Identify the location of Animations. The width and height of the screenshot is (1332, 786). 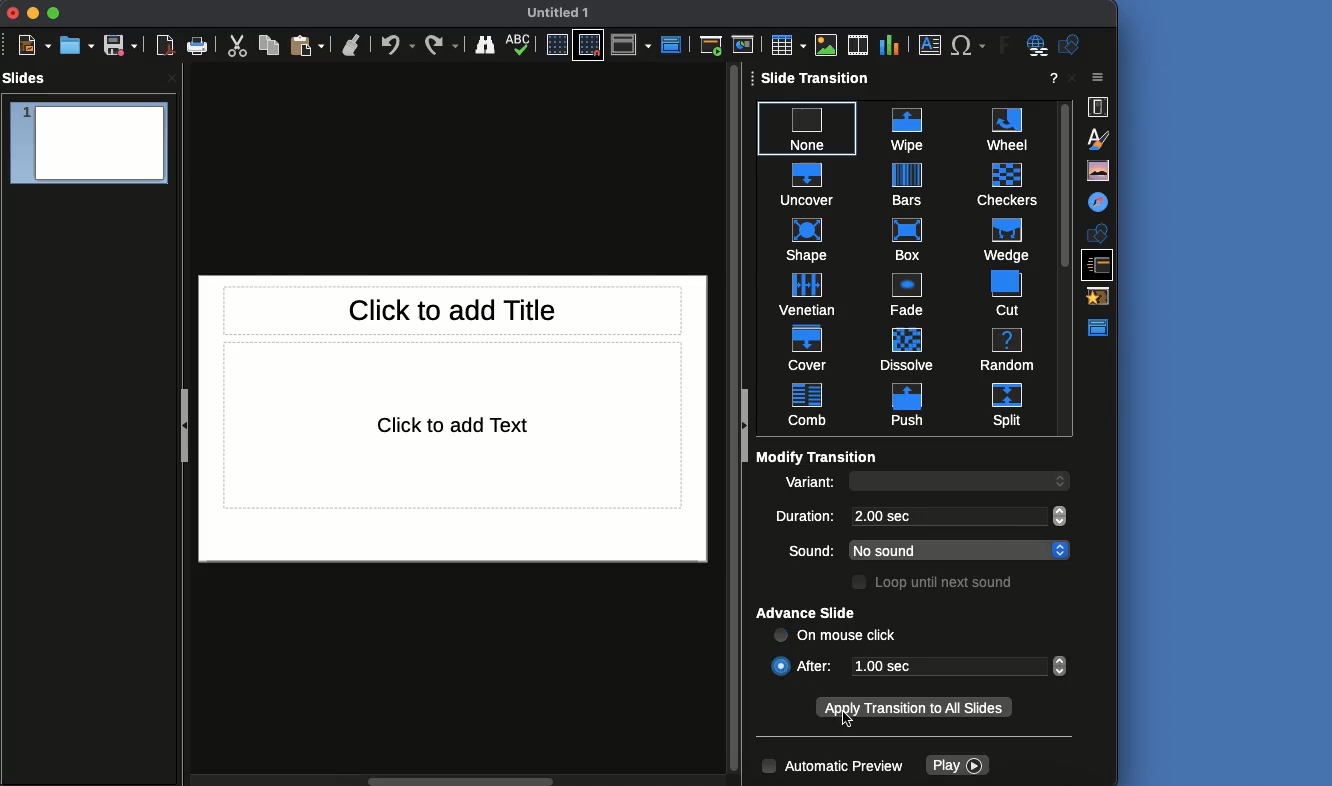
(1102, 295).